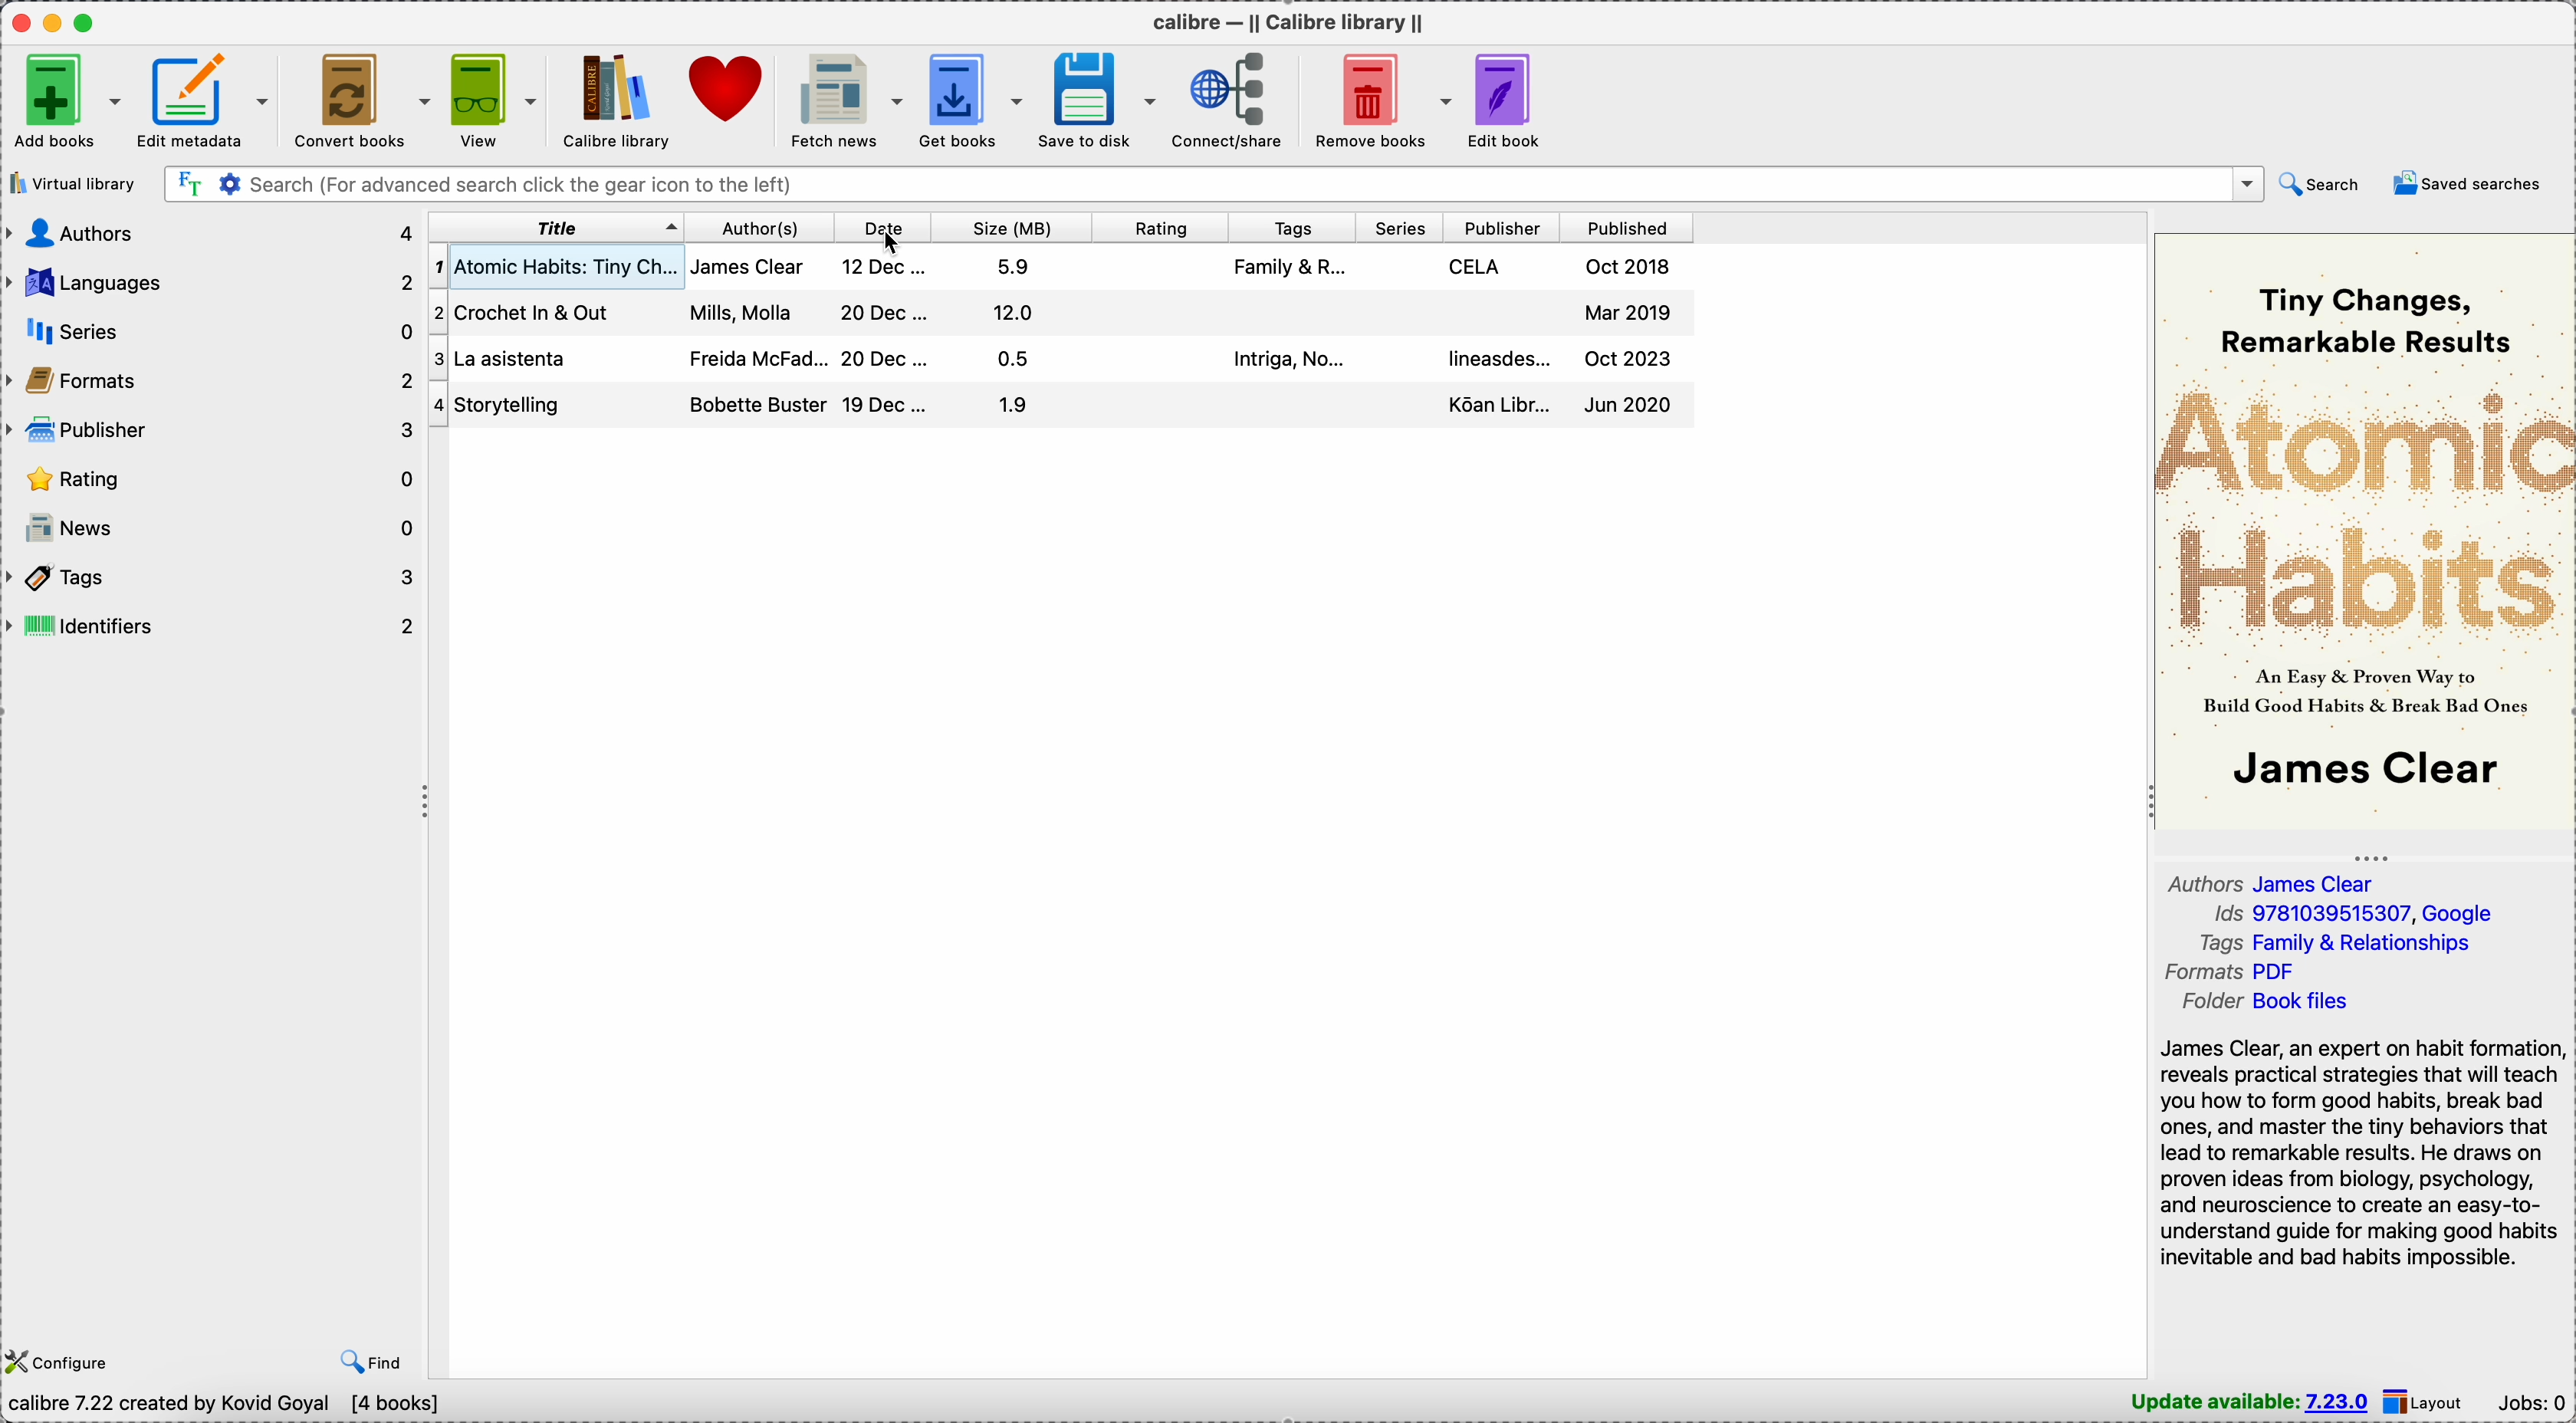  I want to click on James Clear, an expert on habit formation, reveals practical strategies that will teach you how to form good habits, break bad ones, and master the tiny behaviors that lead to remarkable results..., so click(2357, 1152).